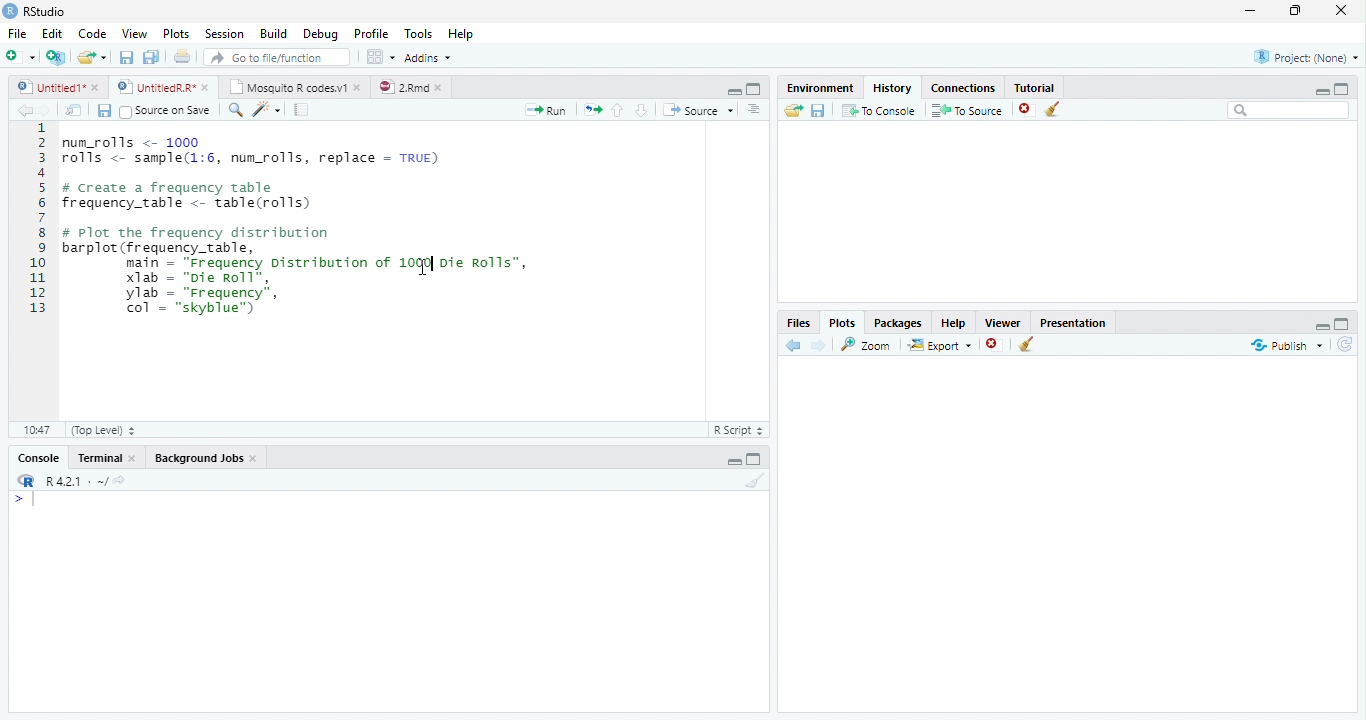 The height and width of the screenshot is (720, 1366). Describe the element at coordinates (1284, 346) in the screenshot. I see `Publish` at that location.